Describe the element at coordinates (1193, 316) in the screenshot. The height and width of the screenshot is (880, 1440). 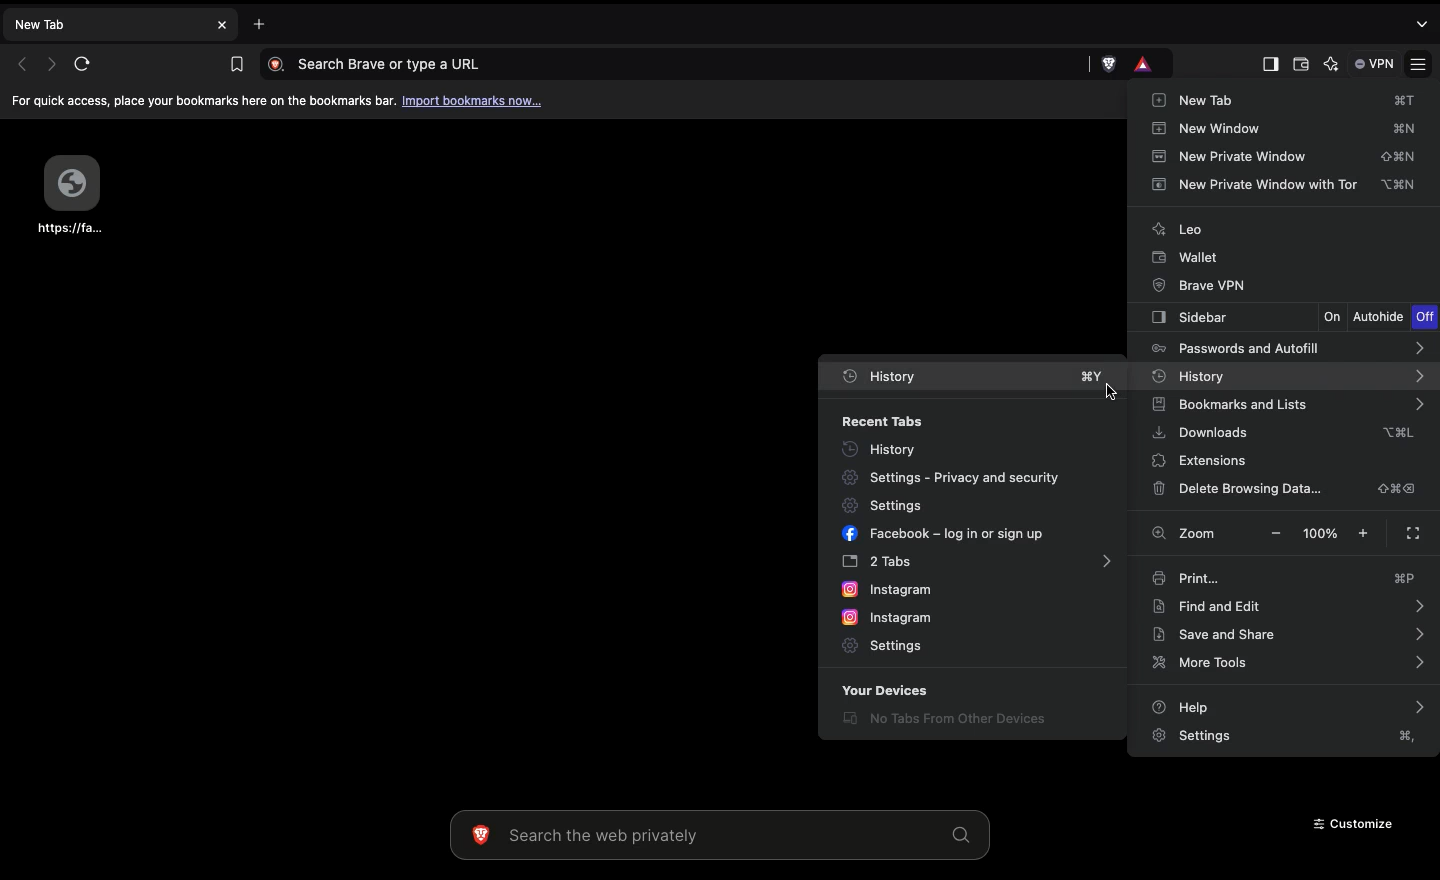
I see `Sidebar` at that location.